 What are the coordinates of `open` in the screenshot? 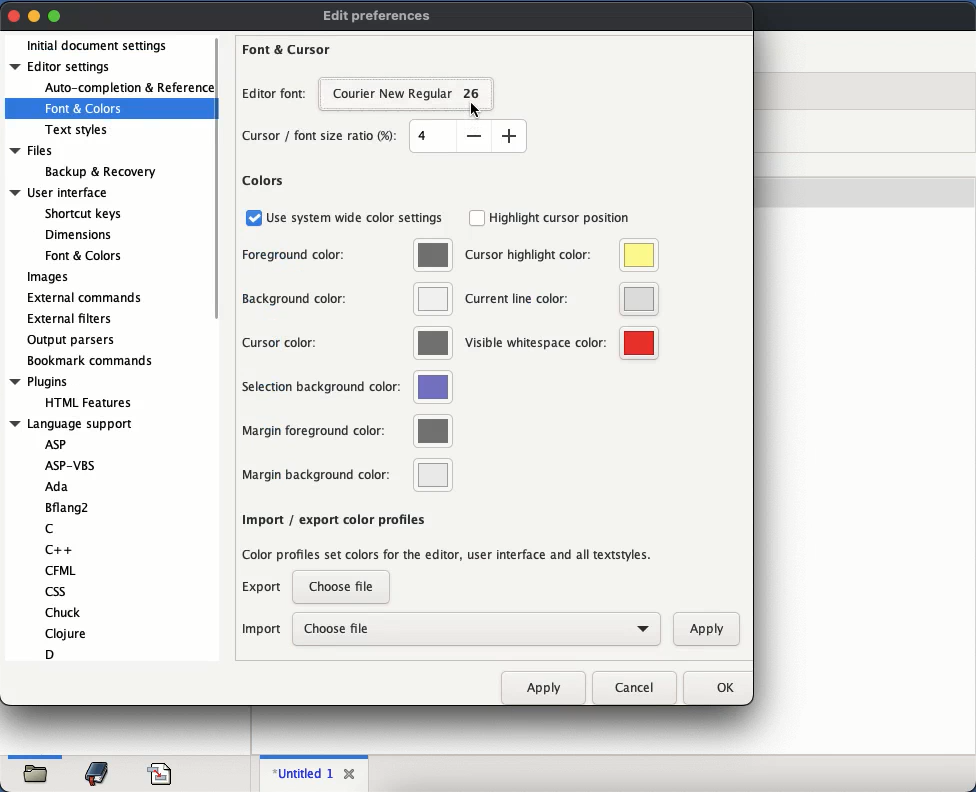 It's located at (40, 770).